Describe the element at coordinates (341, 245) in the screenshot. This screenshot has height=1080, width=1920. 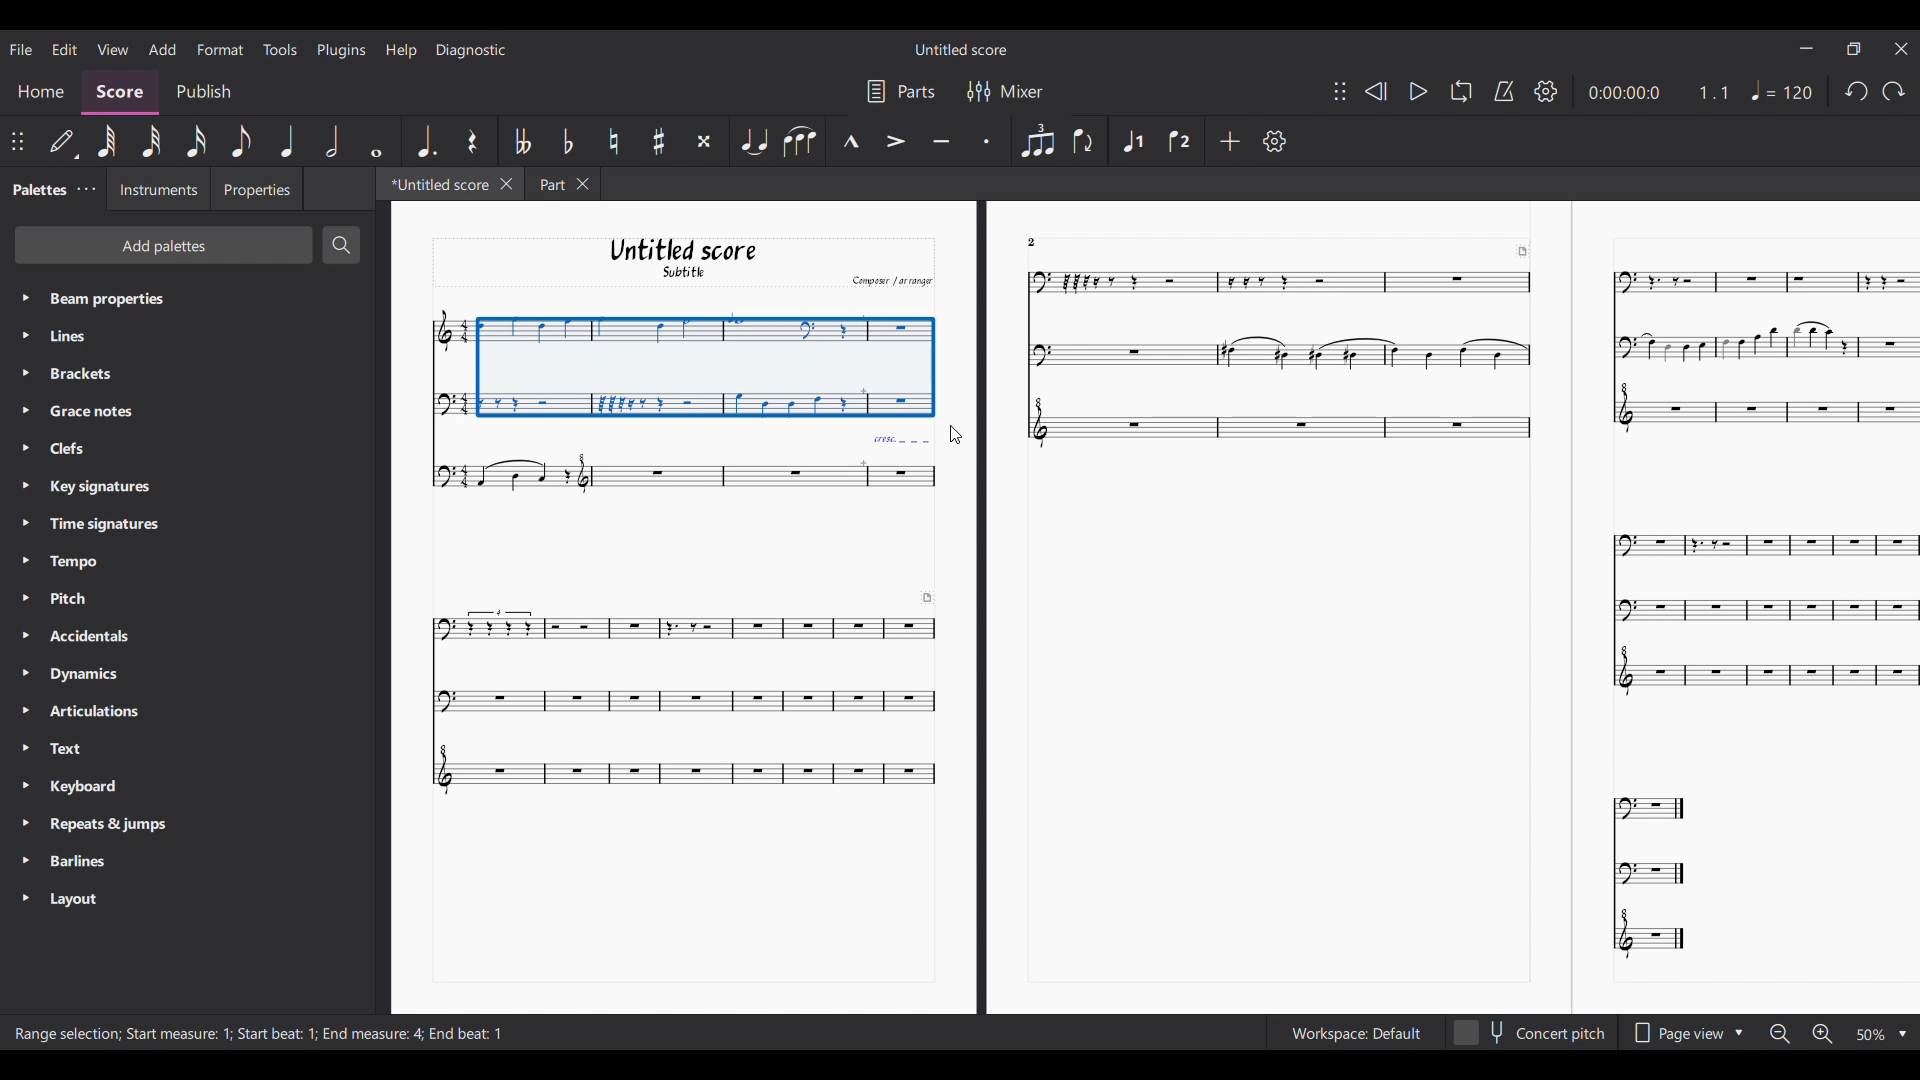
I see `Search` at that location.